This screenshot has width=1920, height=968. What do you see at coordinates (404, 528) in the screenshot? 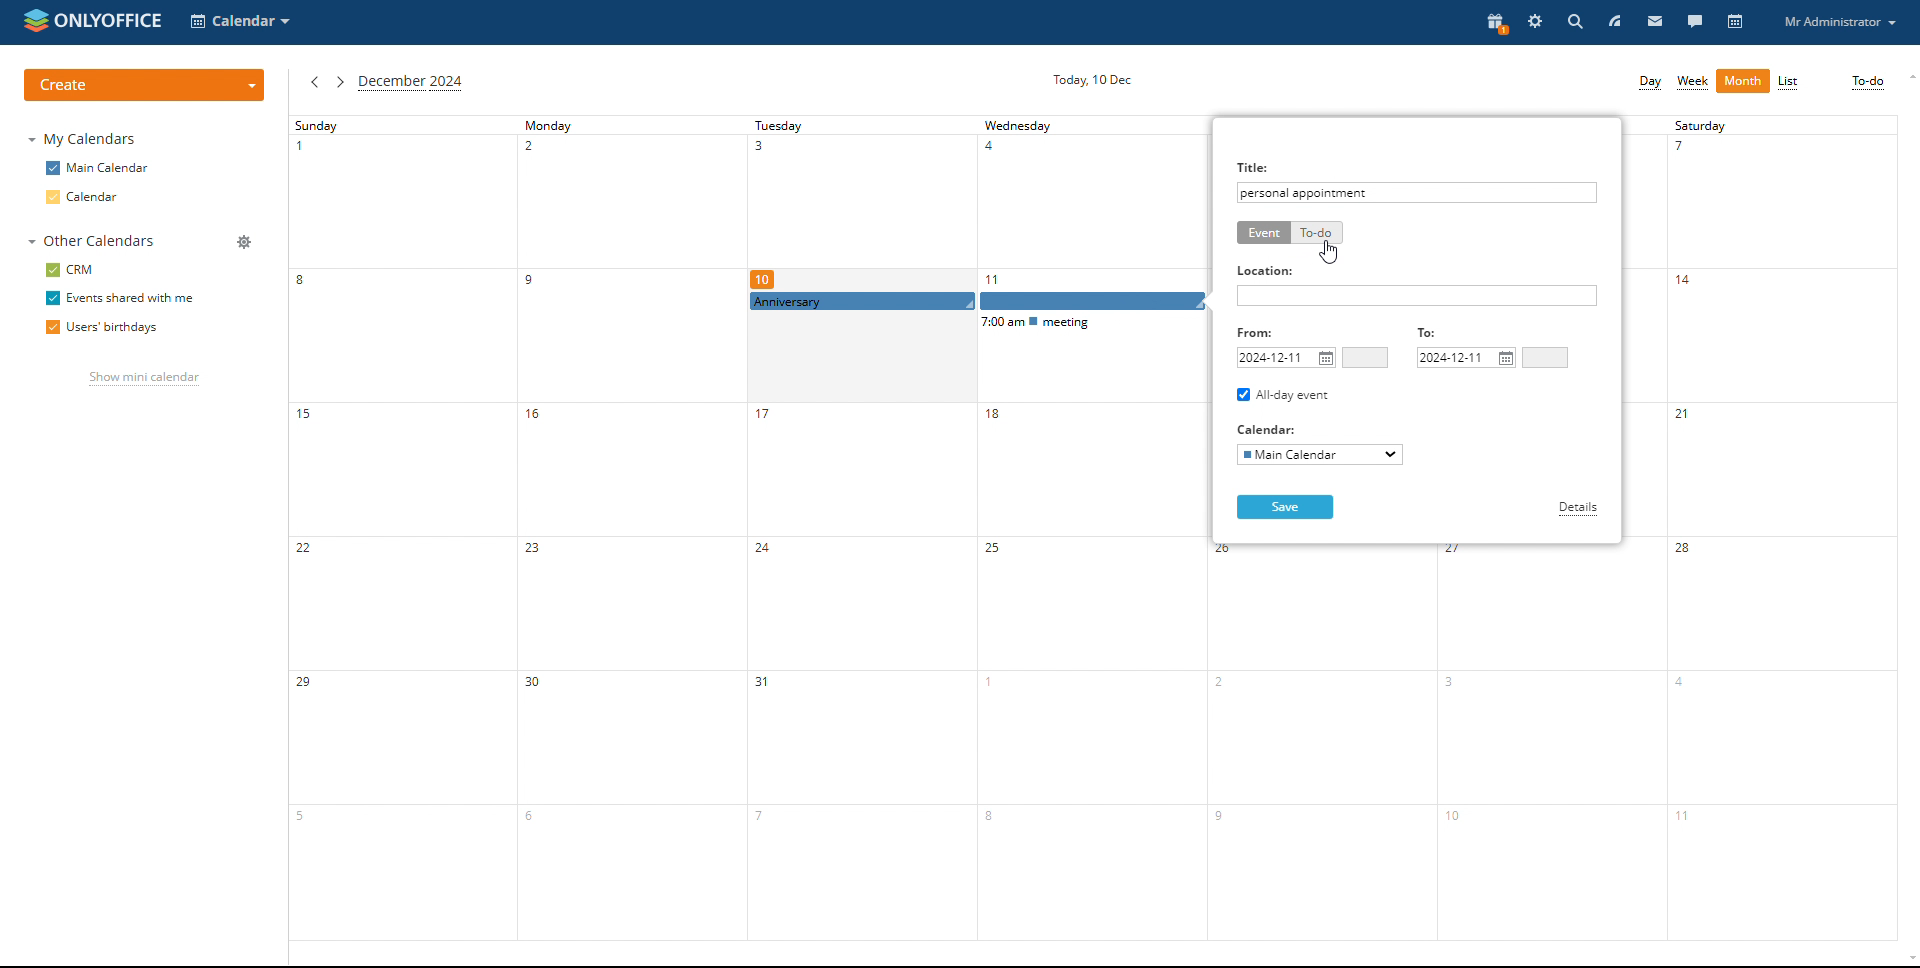
I see `sunday` at bounding box center [404, 528].